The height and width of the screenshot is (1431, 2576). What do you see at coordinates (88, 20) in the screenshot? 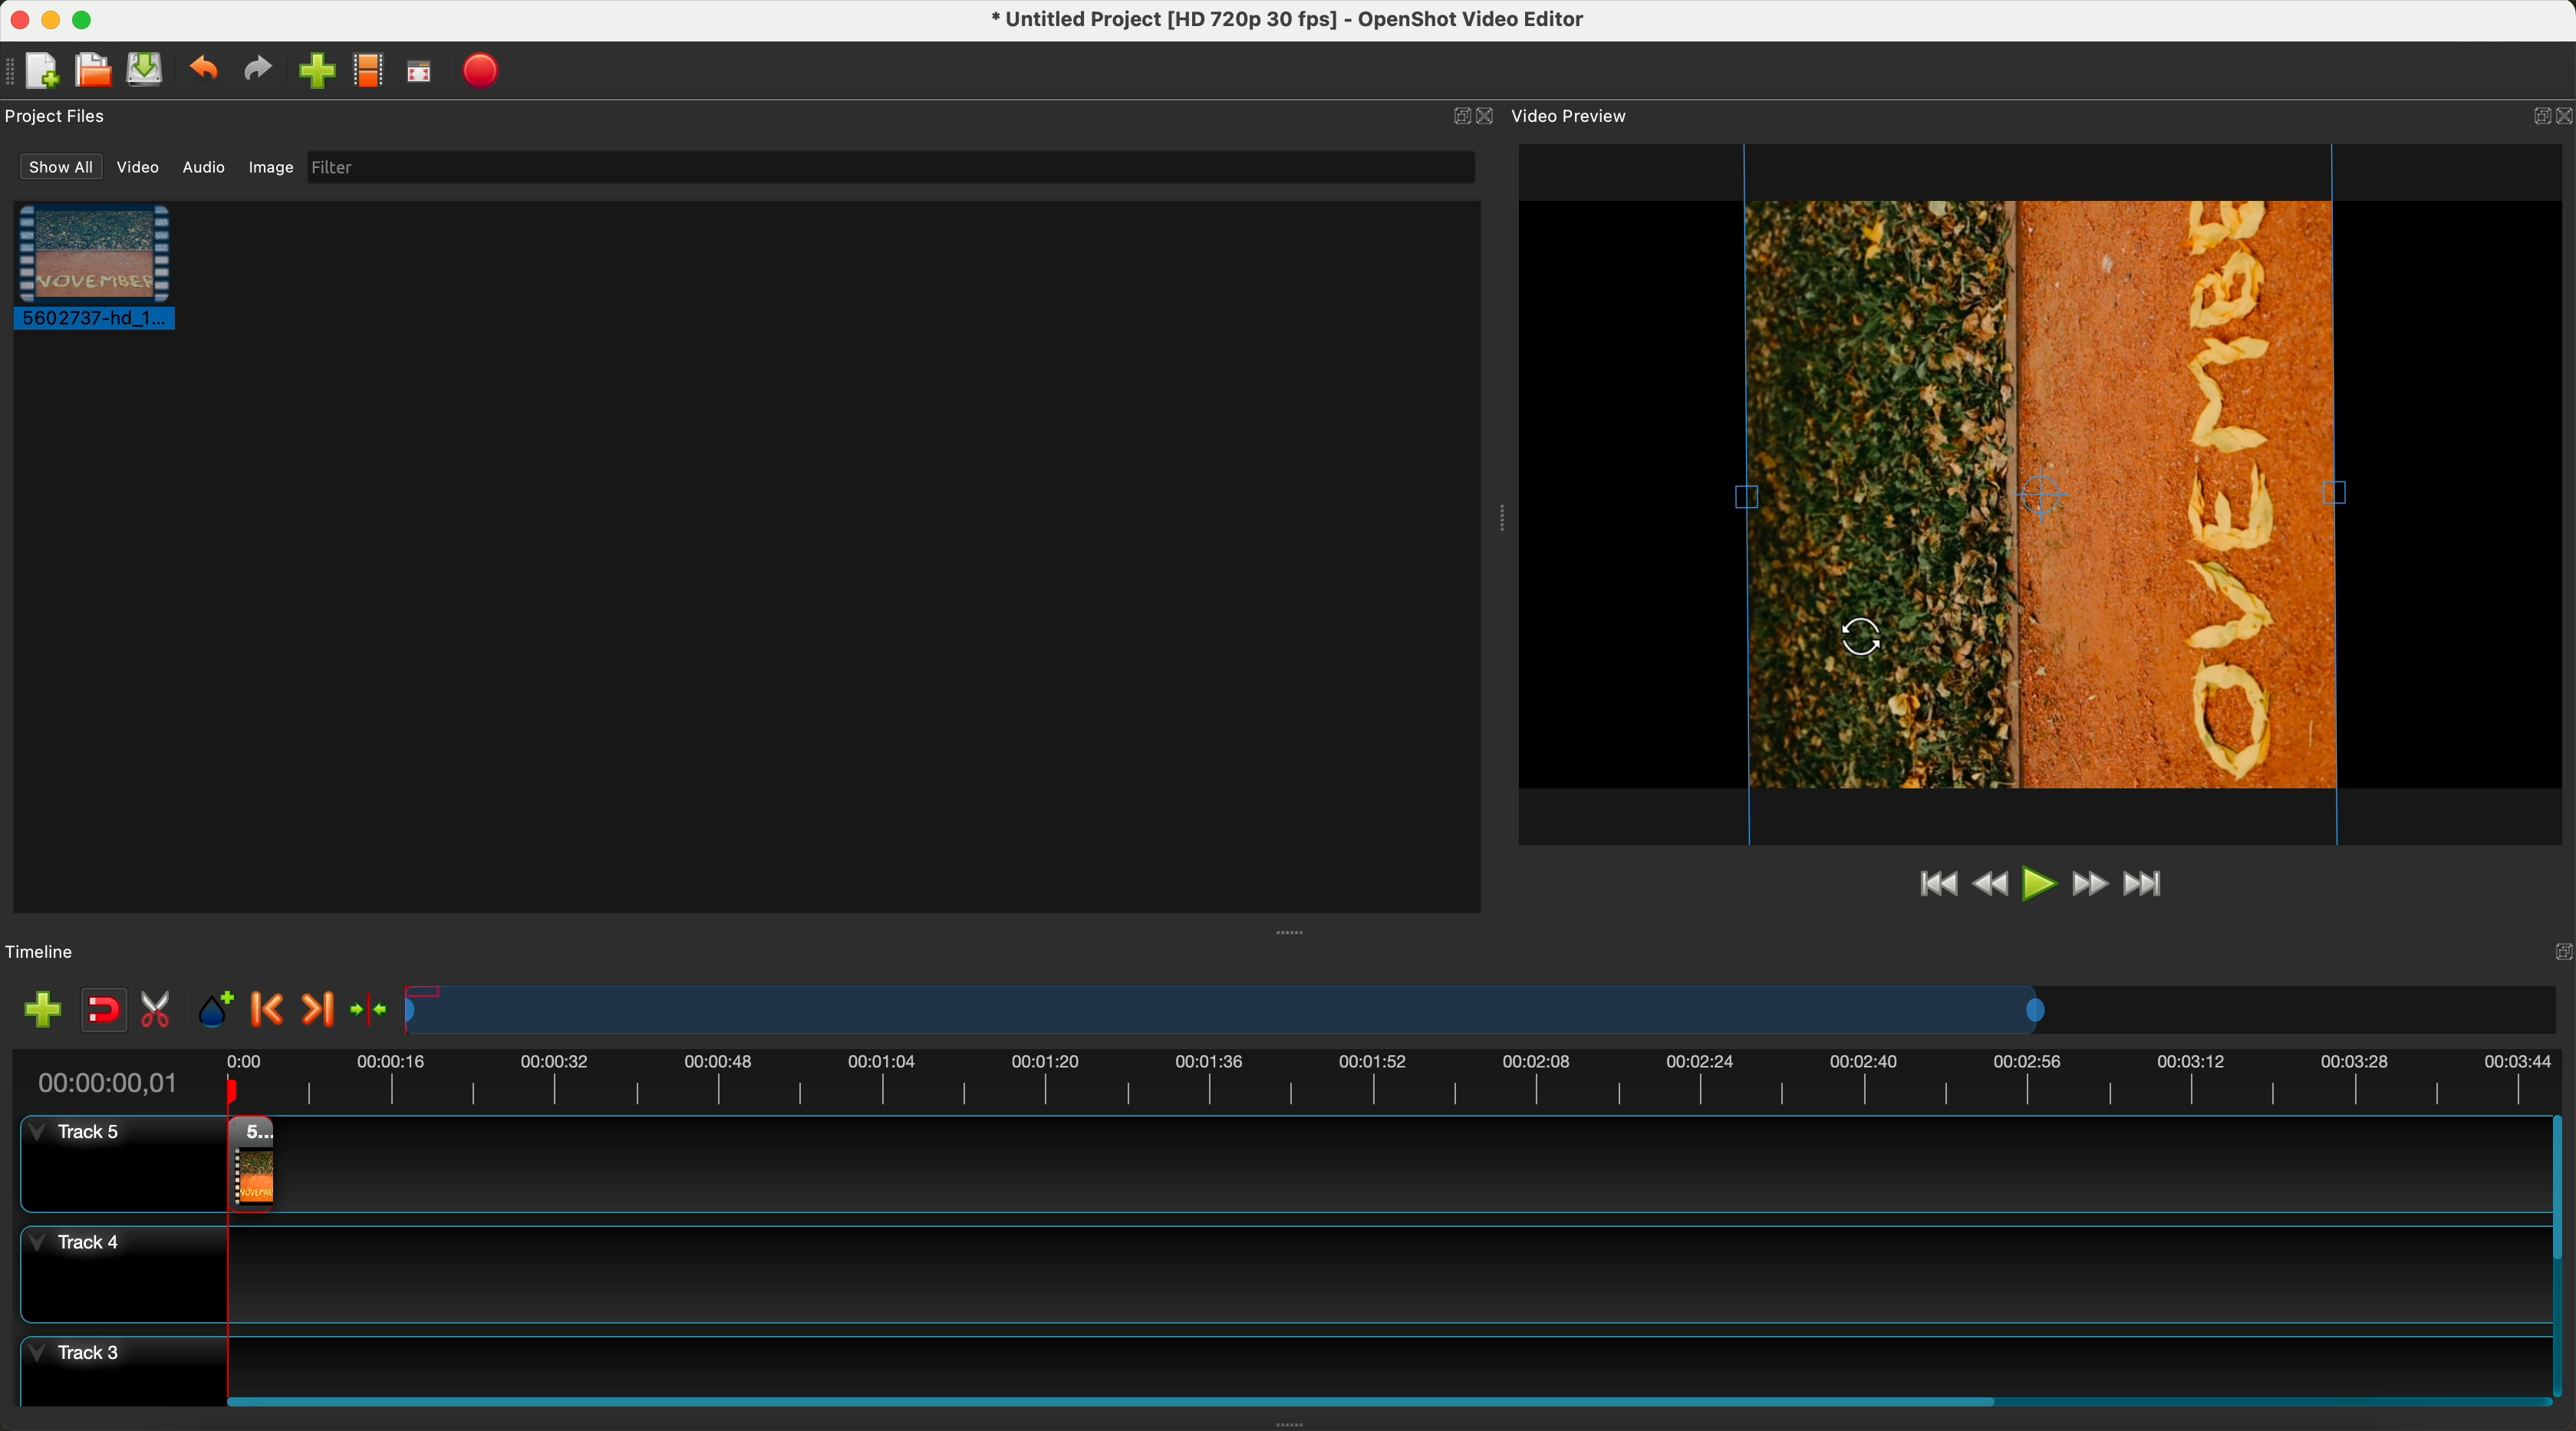
I see `maximize` at bounding box center [88, 20].